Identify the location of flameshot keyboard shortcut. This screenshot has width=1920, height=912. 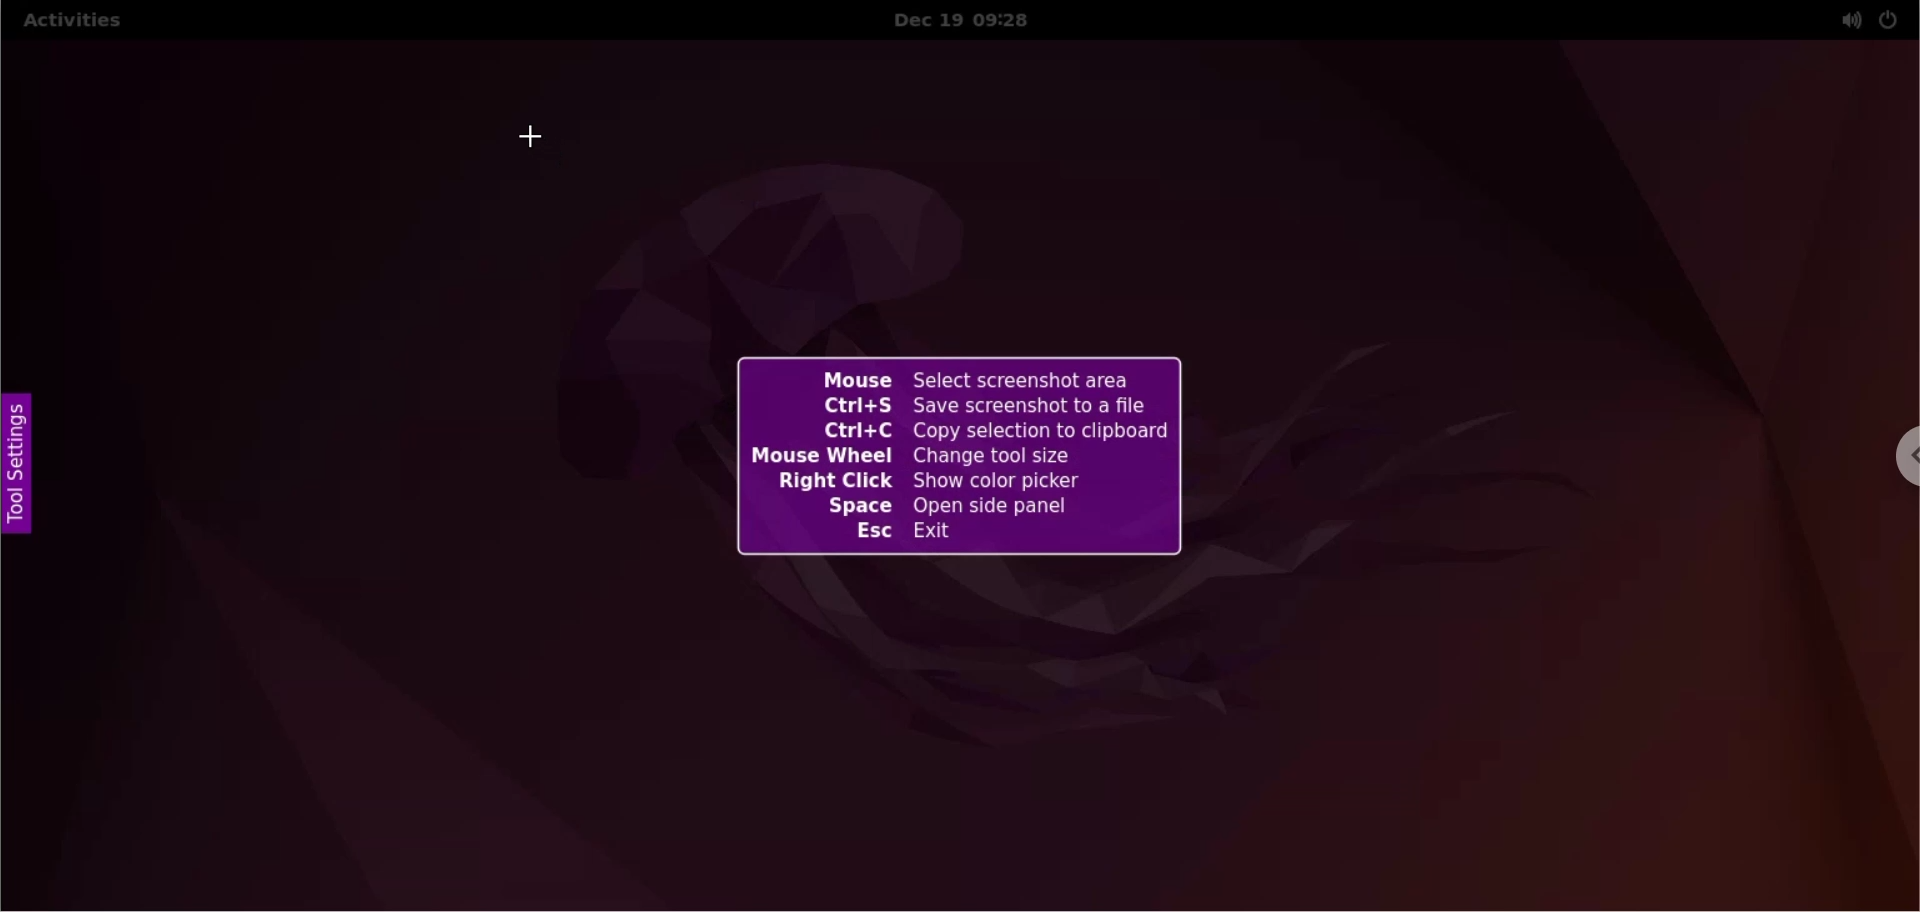
(958, 457).